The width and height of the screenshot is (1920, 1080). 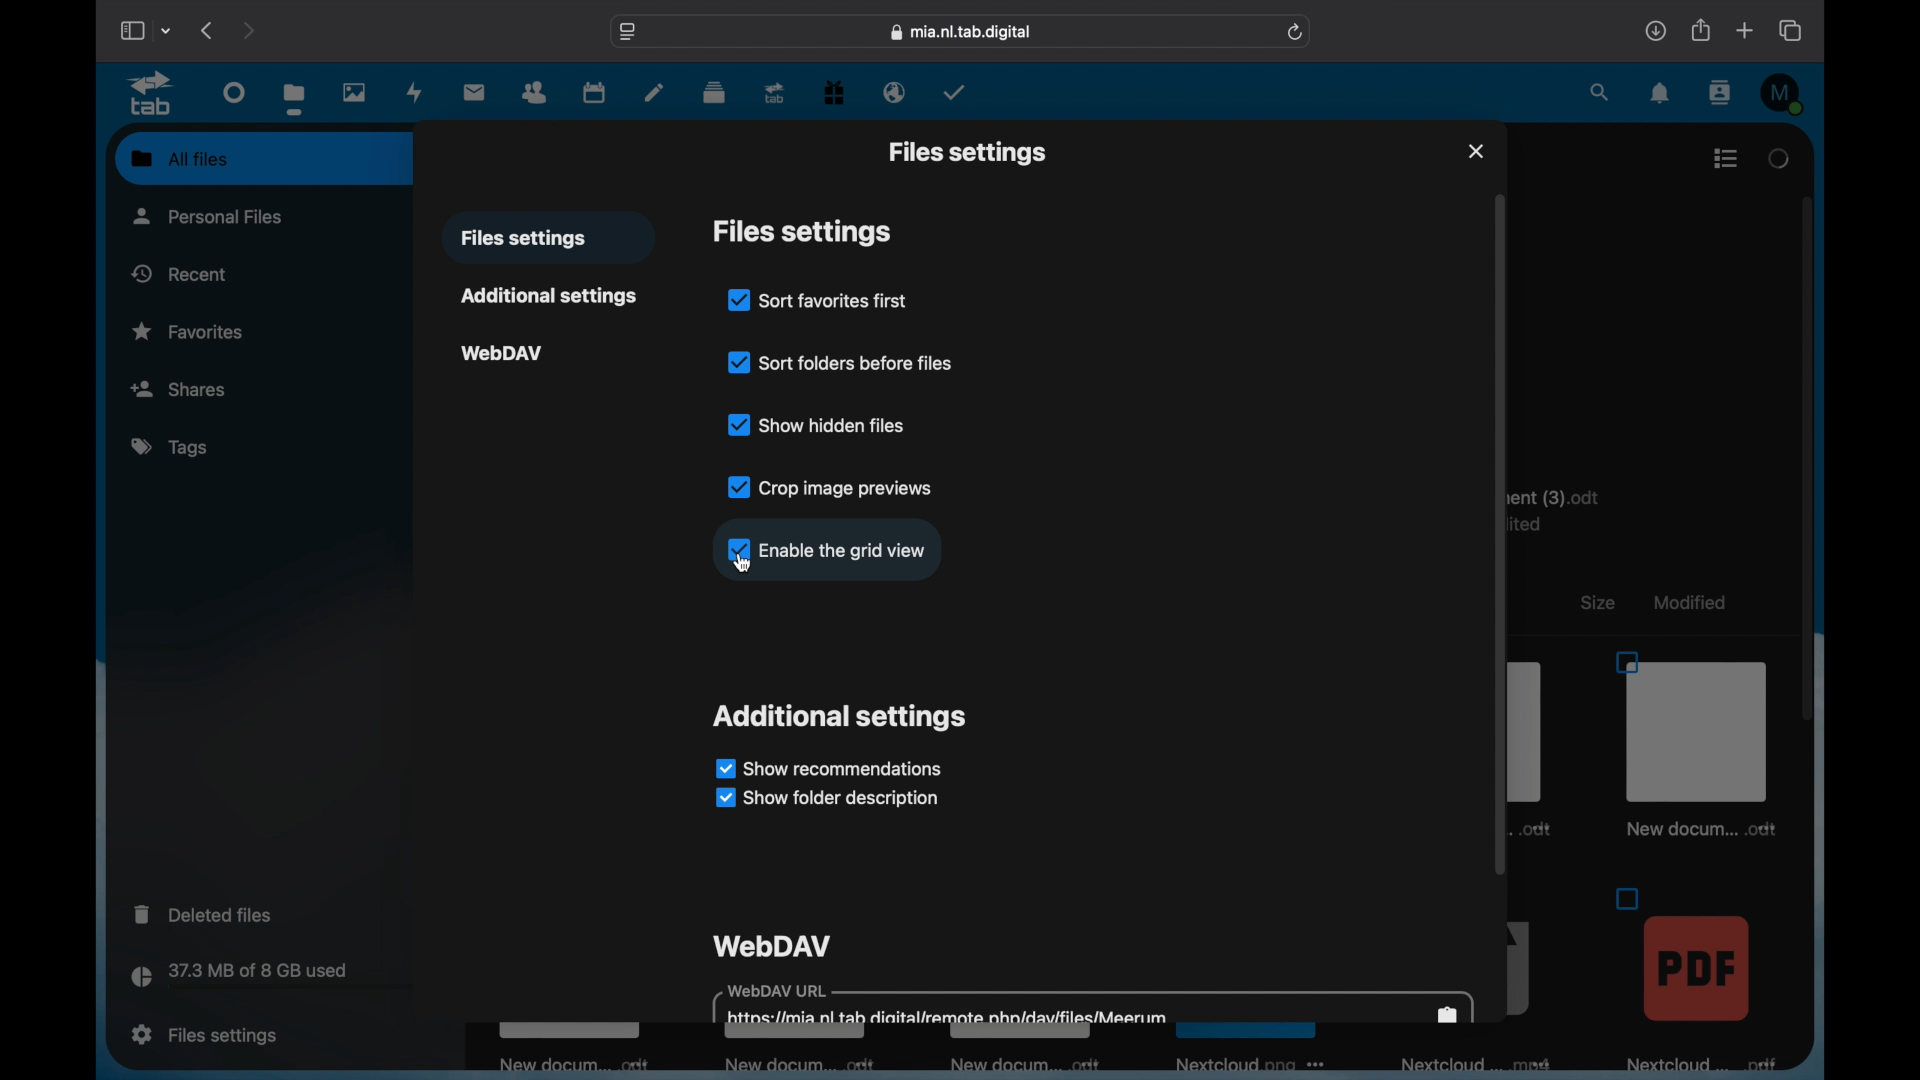 I want to click on website settings, so click(x=626, y=32).